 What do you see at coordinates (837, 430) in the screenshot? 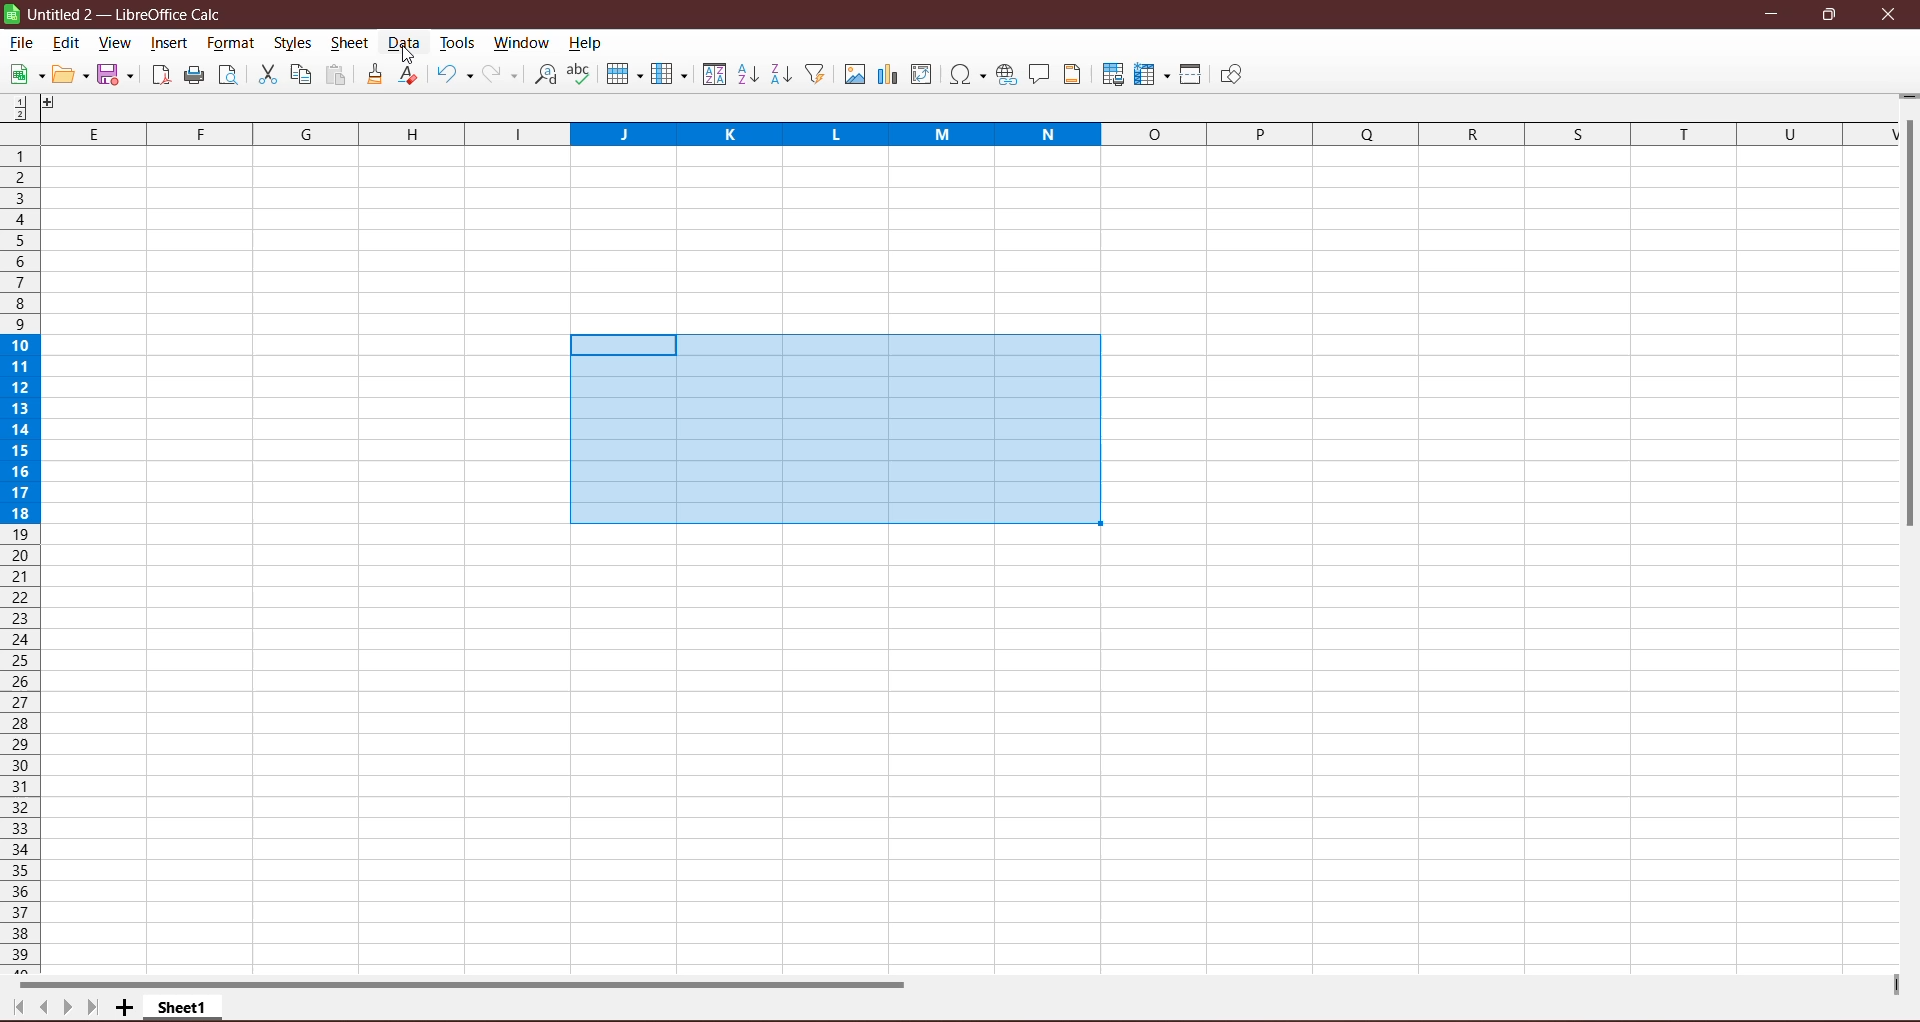
I see `Cells selected` at bounding box center [837, 430].